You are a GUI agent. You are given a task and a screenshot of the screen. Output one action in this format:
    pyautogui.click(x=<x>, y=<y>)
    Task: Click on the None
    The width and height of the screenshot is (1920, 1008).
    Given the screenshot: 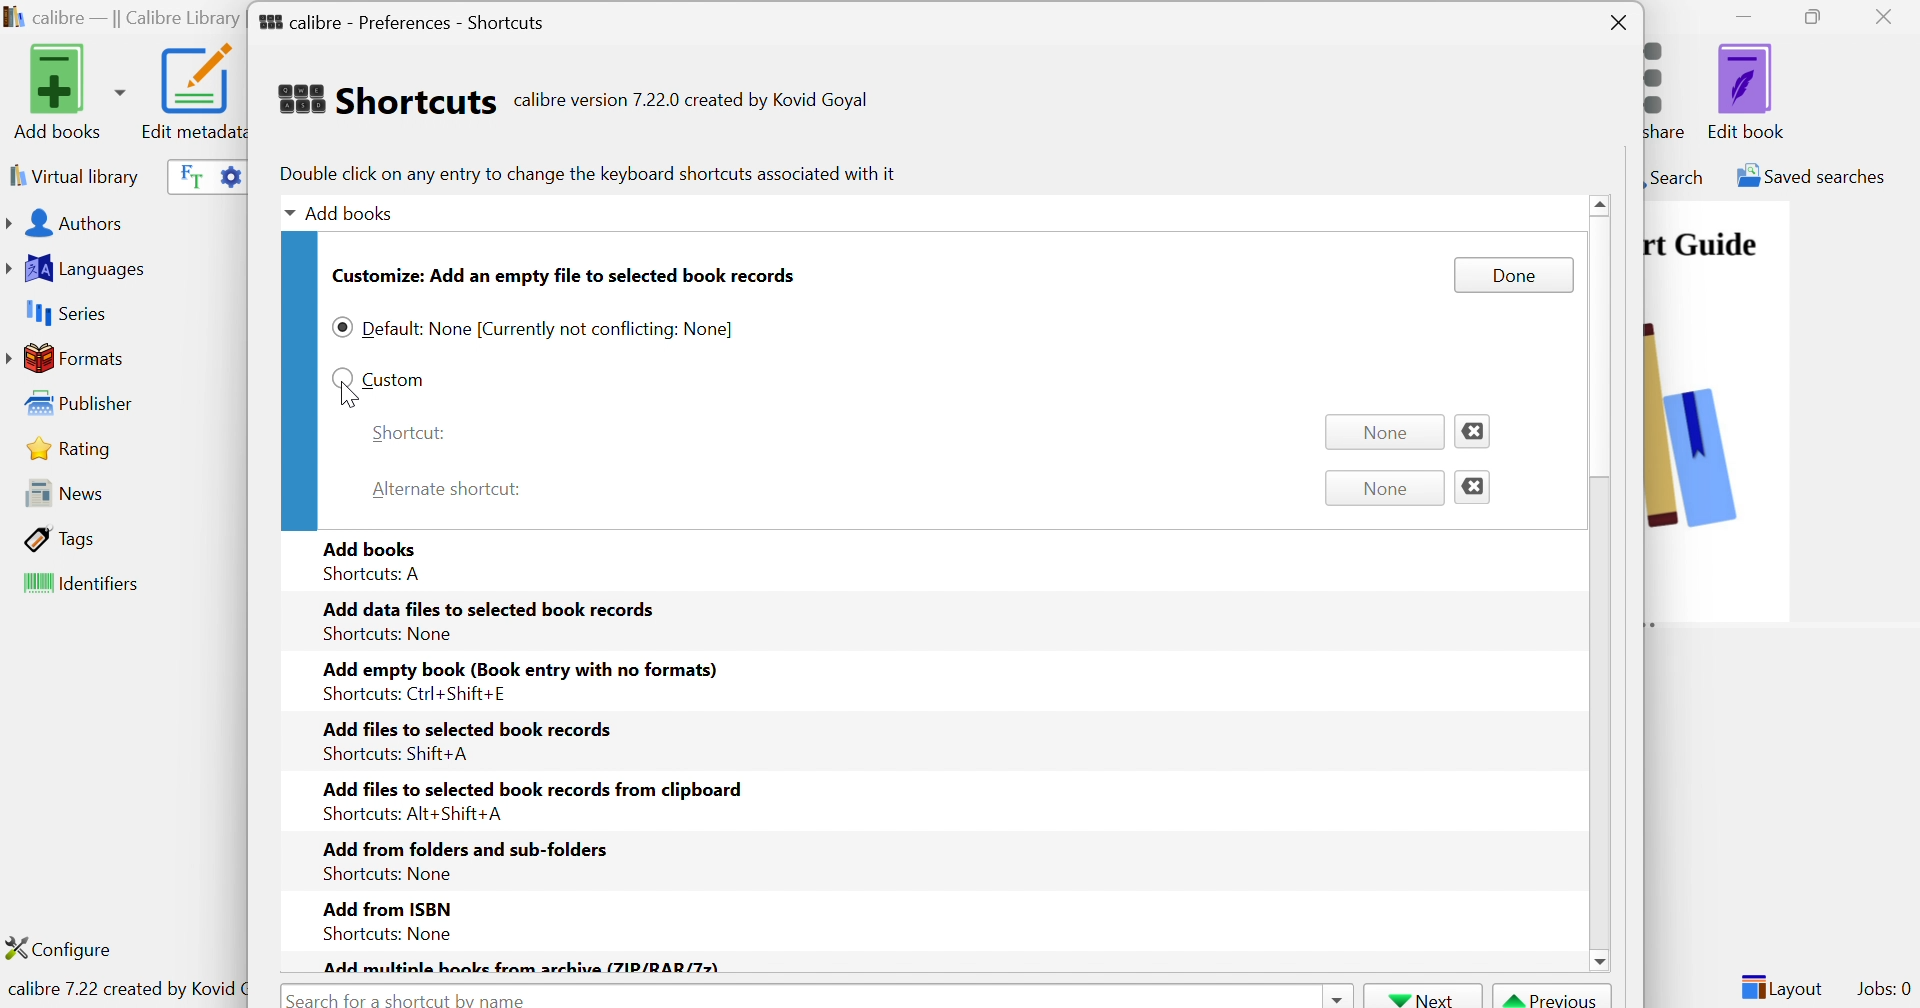 What is the action you would take?
    pyautogui.click(x=1379, y=432)
    